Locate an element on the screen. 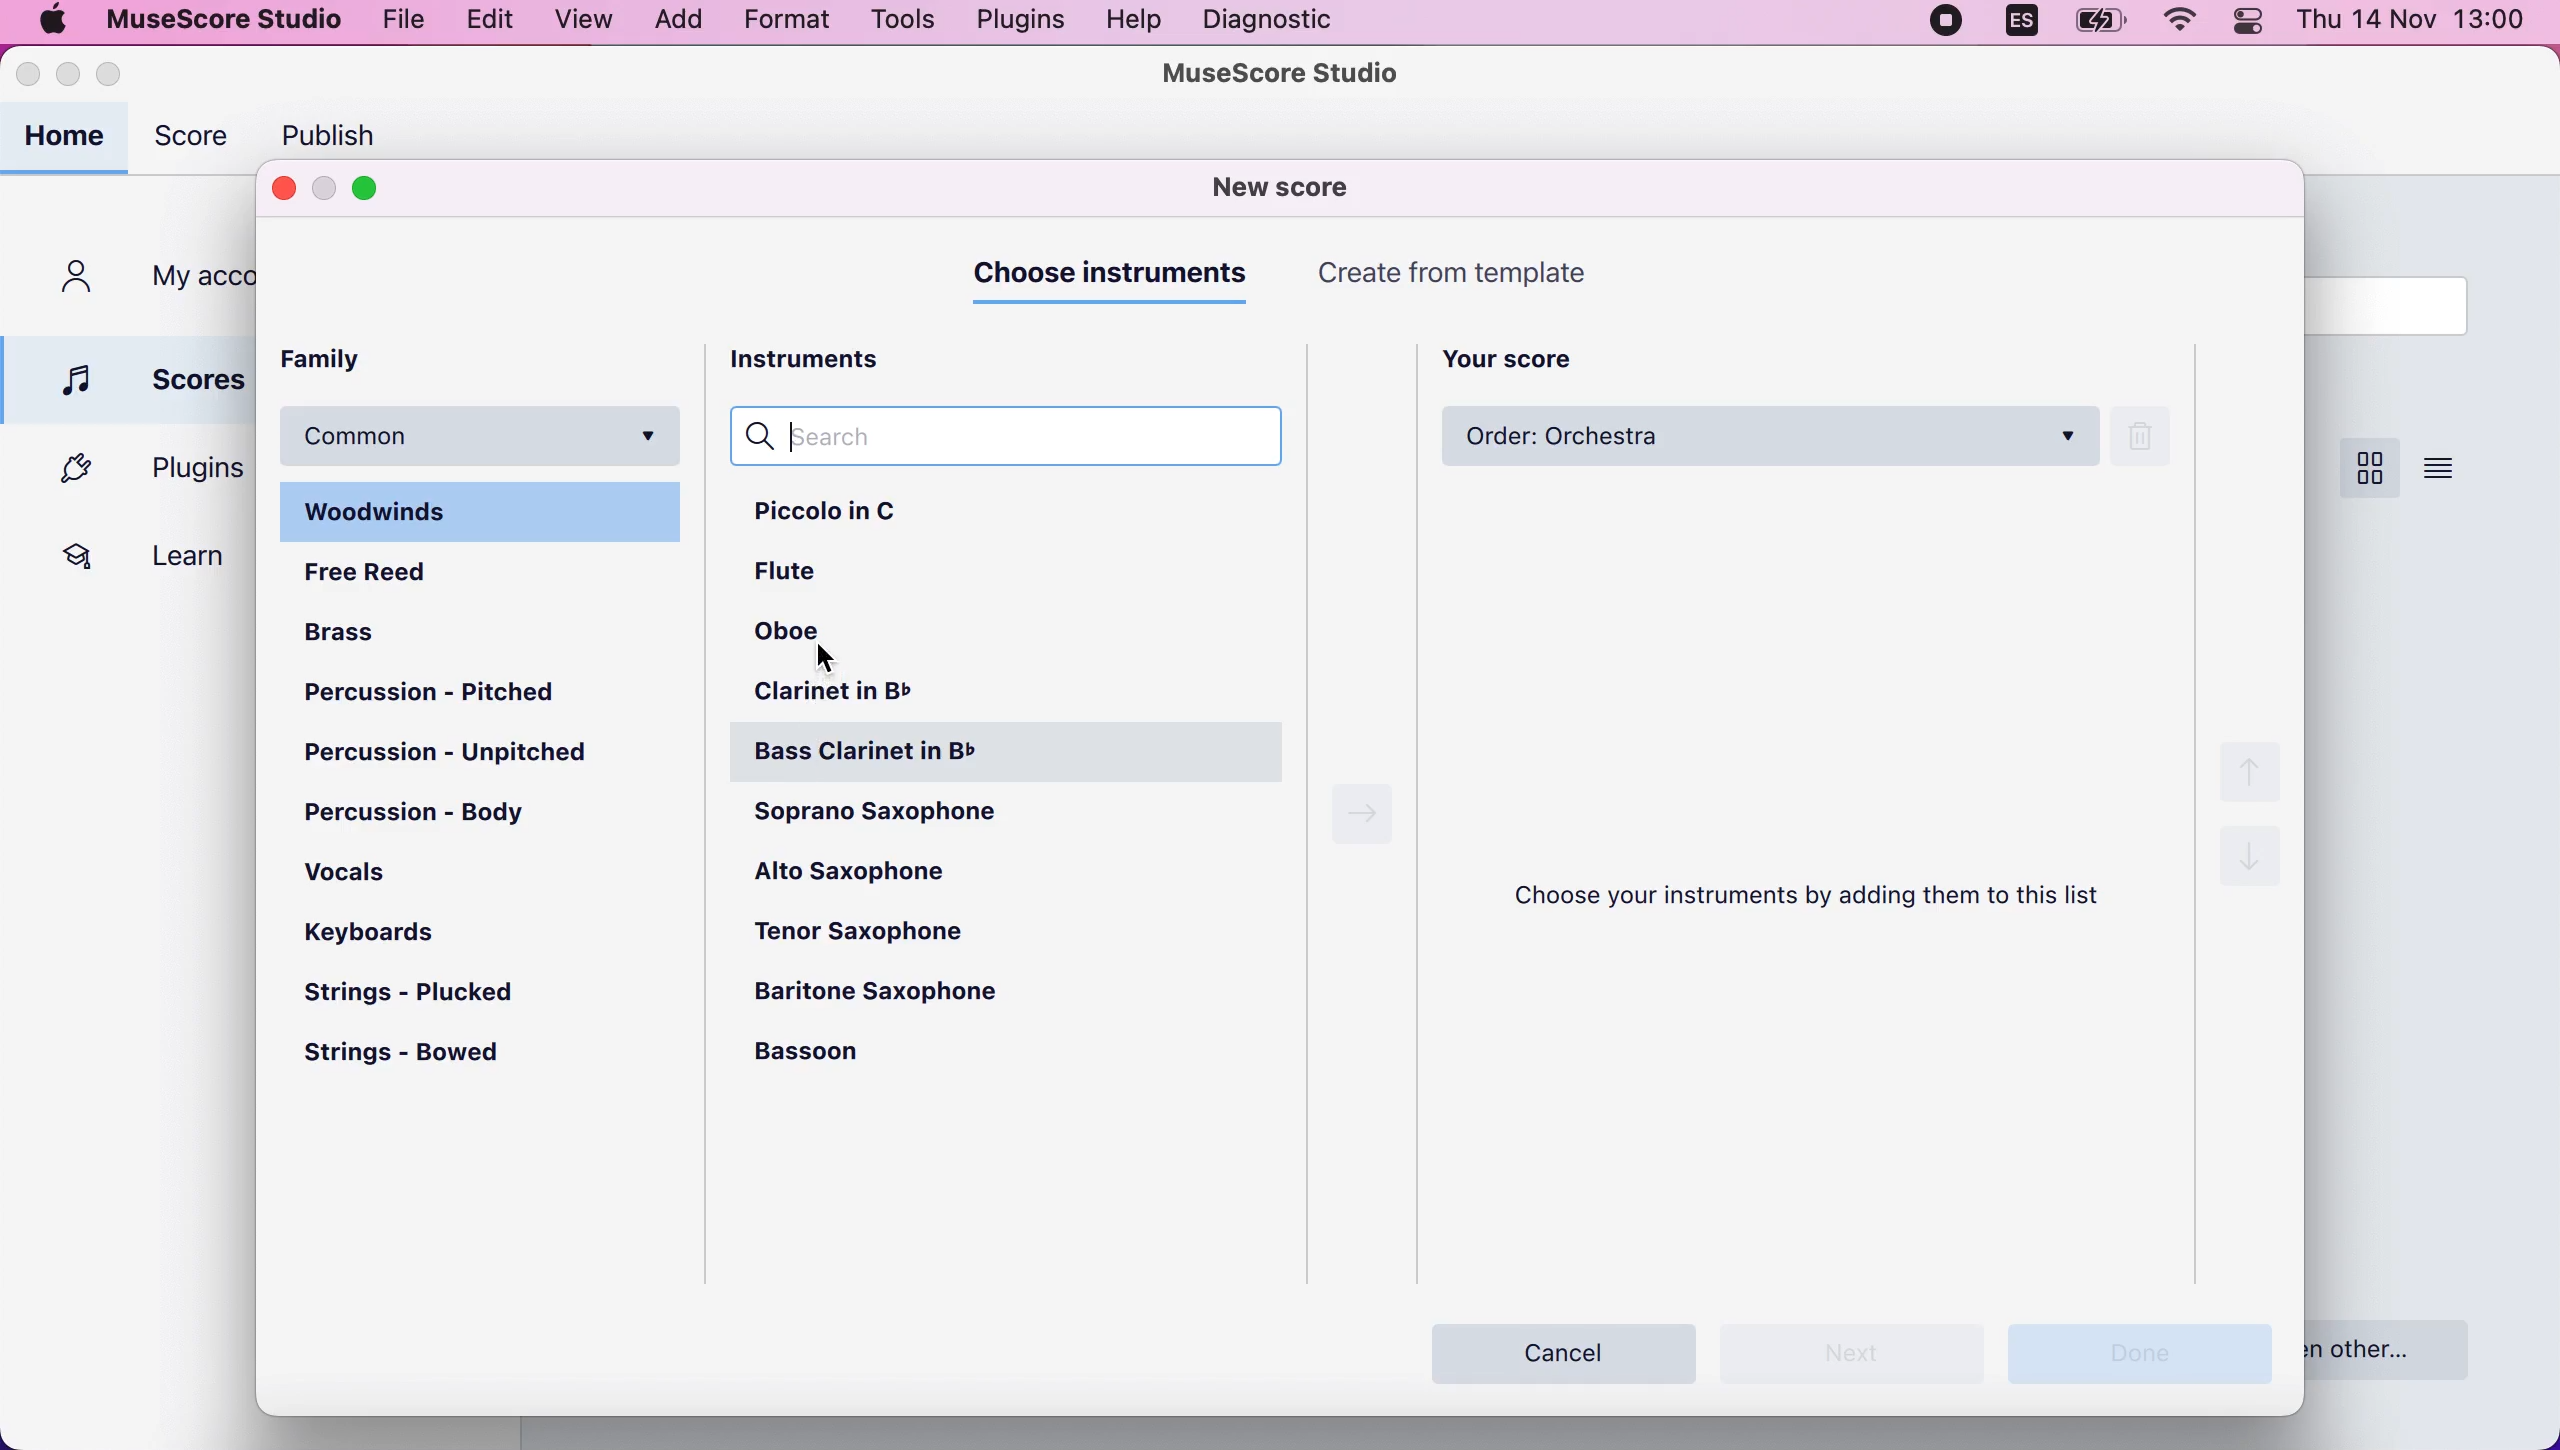  cancel is located at coordinates (1566, 1348).